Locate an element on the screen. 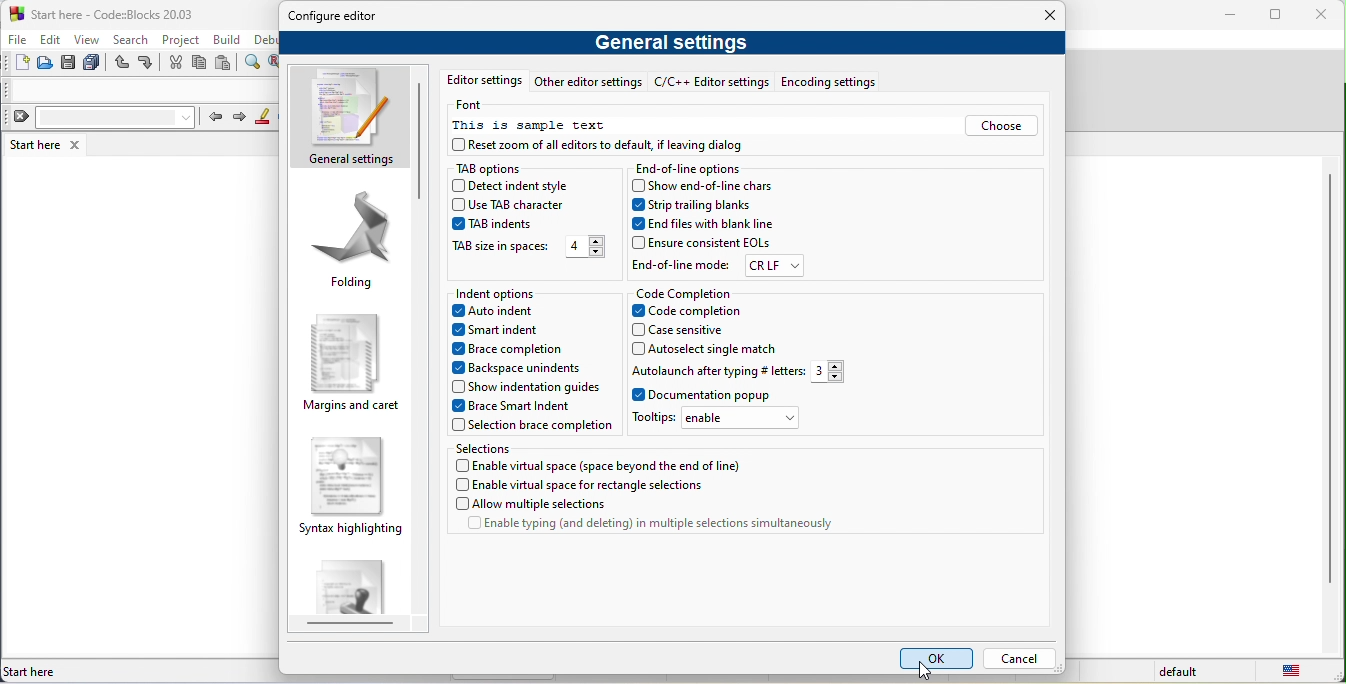 The image size is (1346, 684). general settings is located at coordinates (349, 117).